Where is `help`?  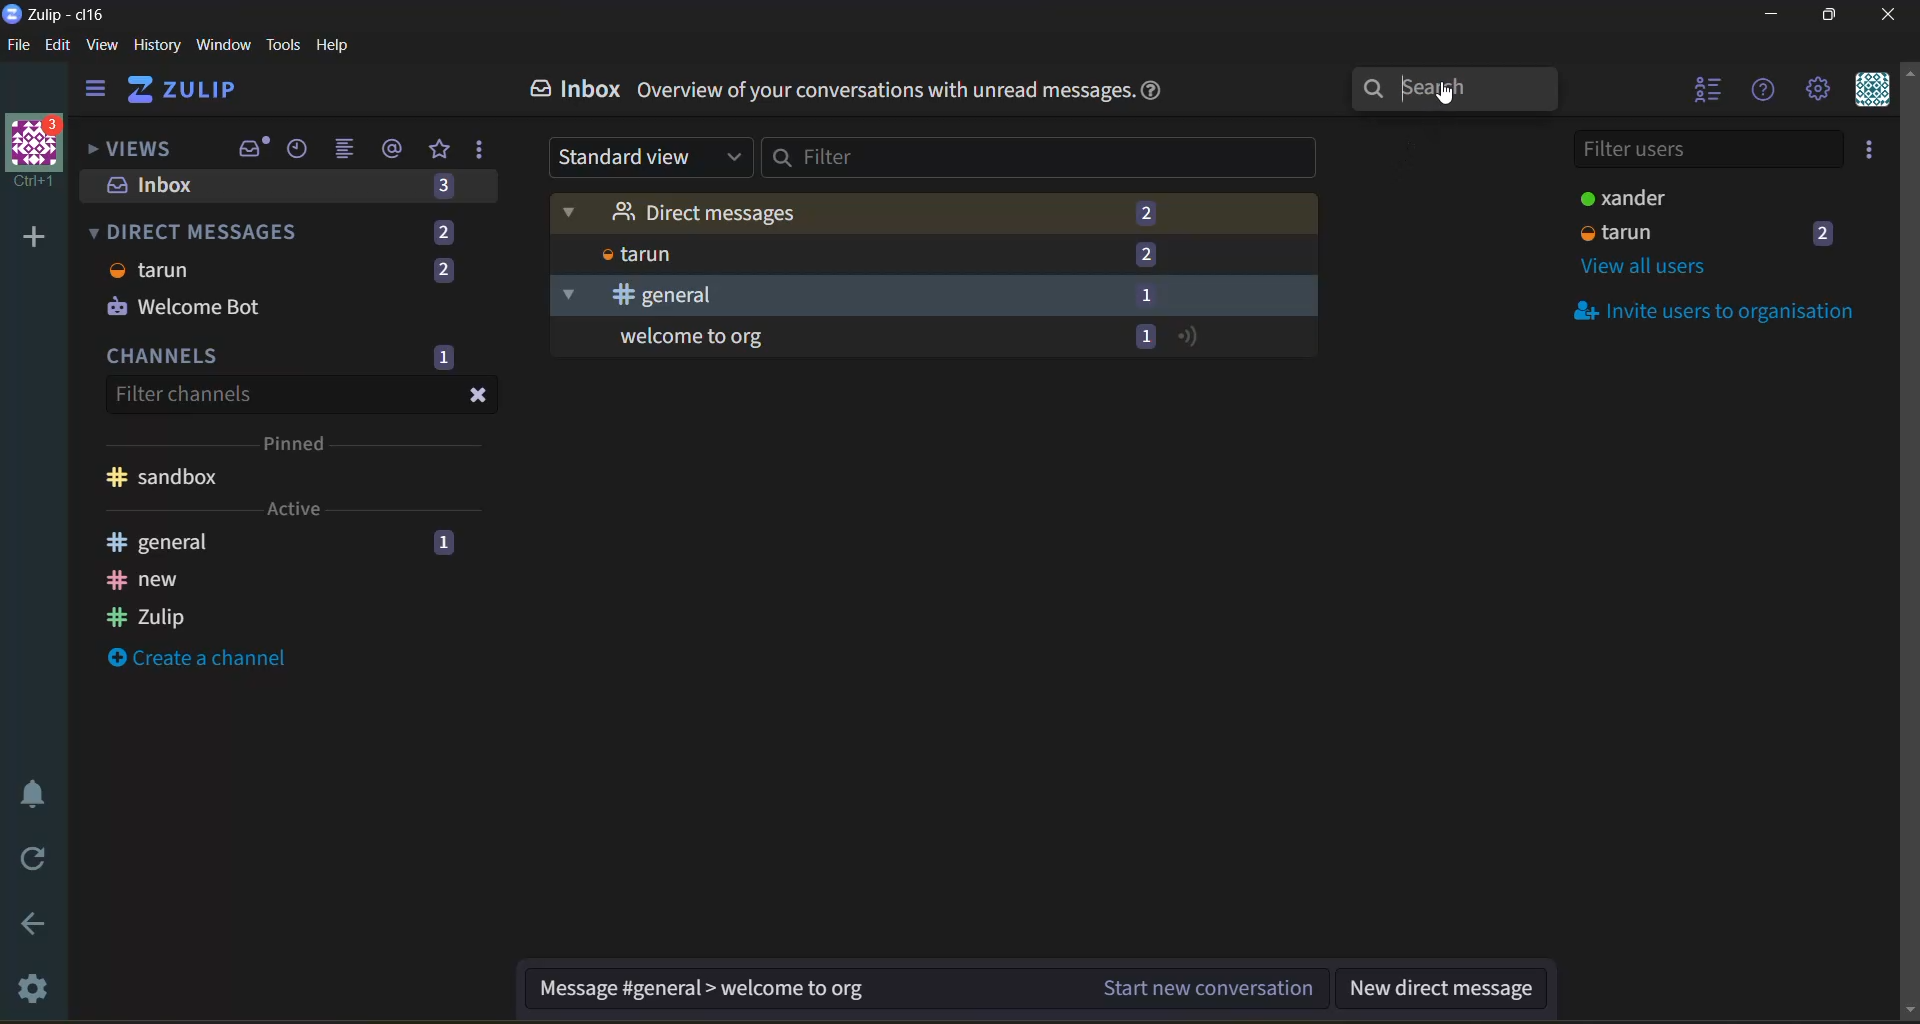
help is located at coordinates (1153, 91).